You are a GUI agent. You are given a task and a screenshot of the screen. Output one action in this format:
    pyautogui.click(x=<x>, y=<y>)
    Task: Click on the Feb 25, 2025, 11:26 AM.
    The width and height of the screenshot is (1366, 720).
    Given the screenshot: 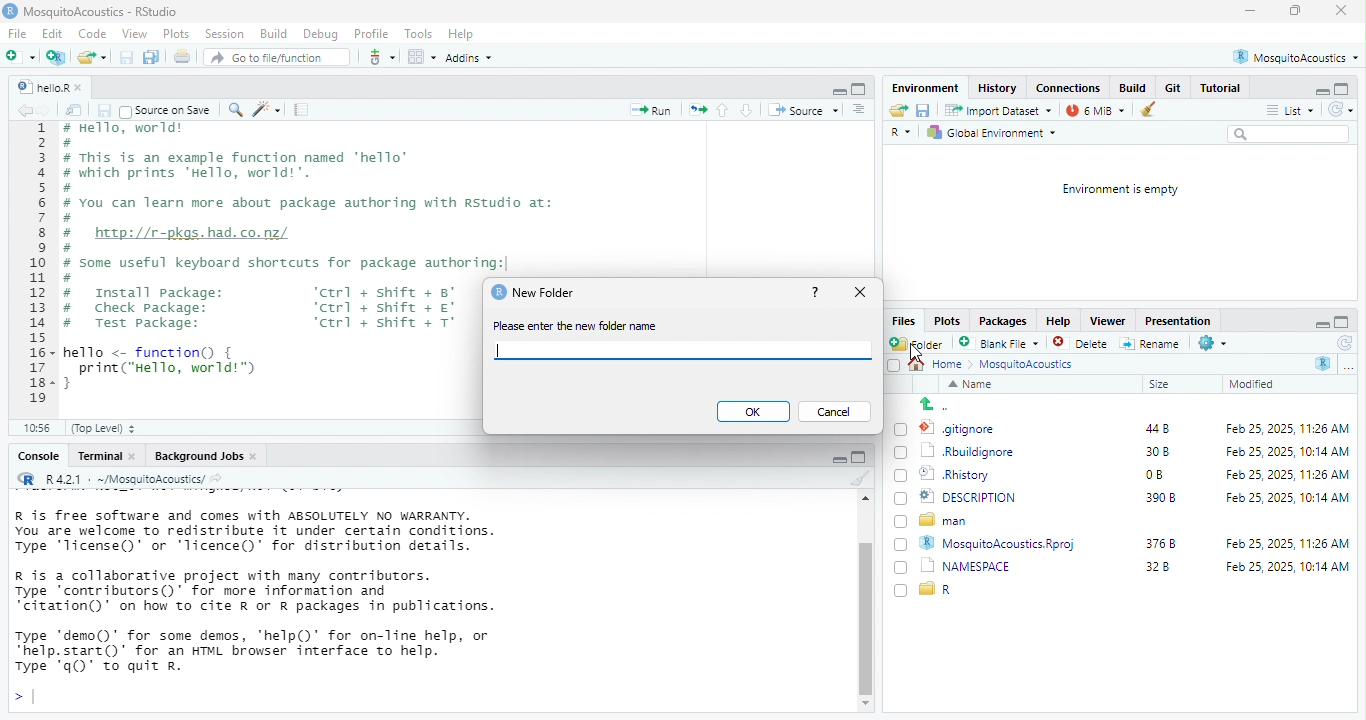 What is the action you would take?
    pyautogui.click(x=1290, y=429)
    